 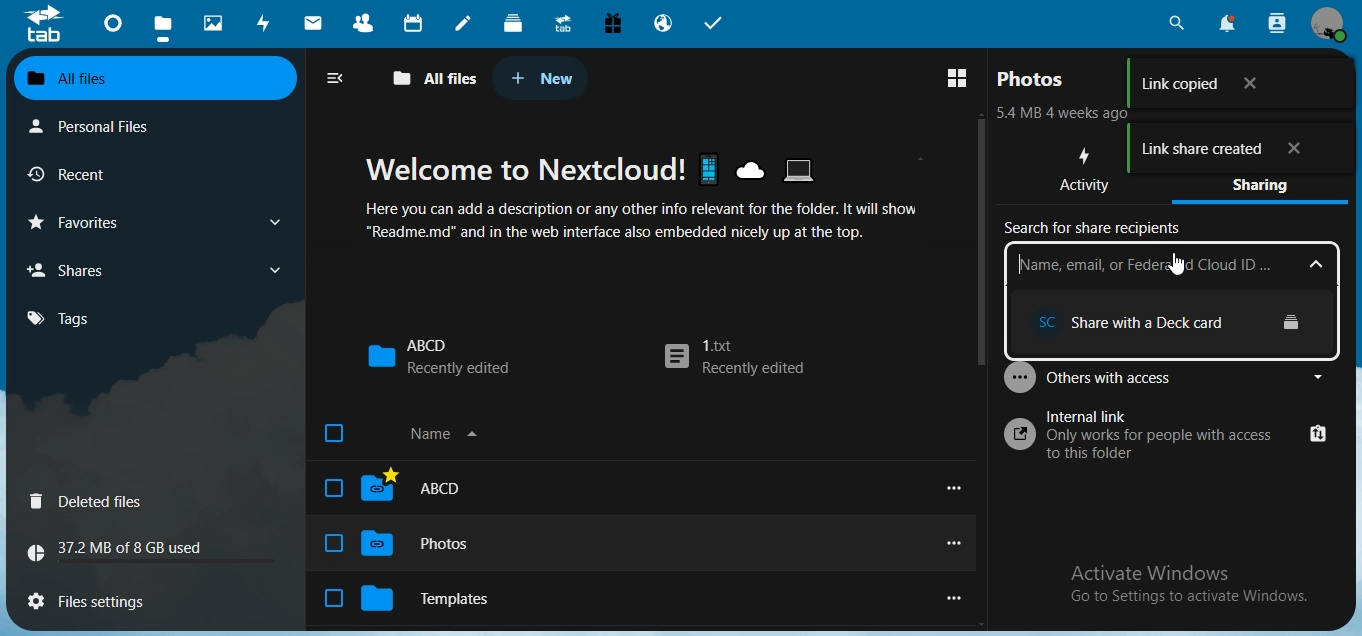 I want to click on personal files, so click(x=106, y=125).